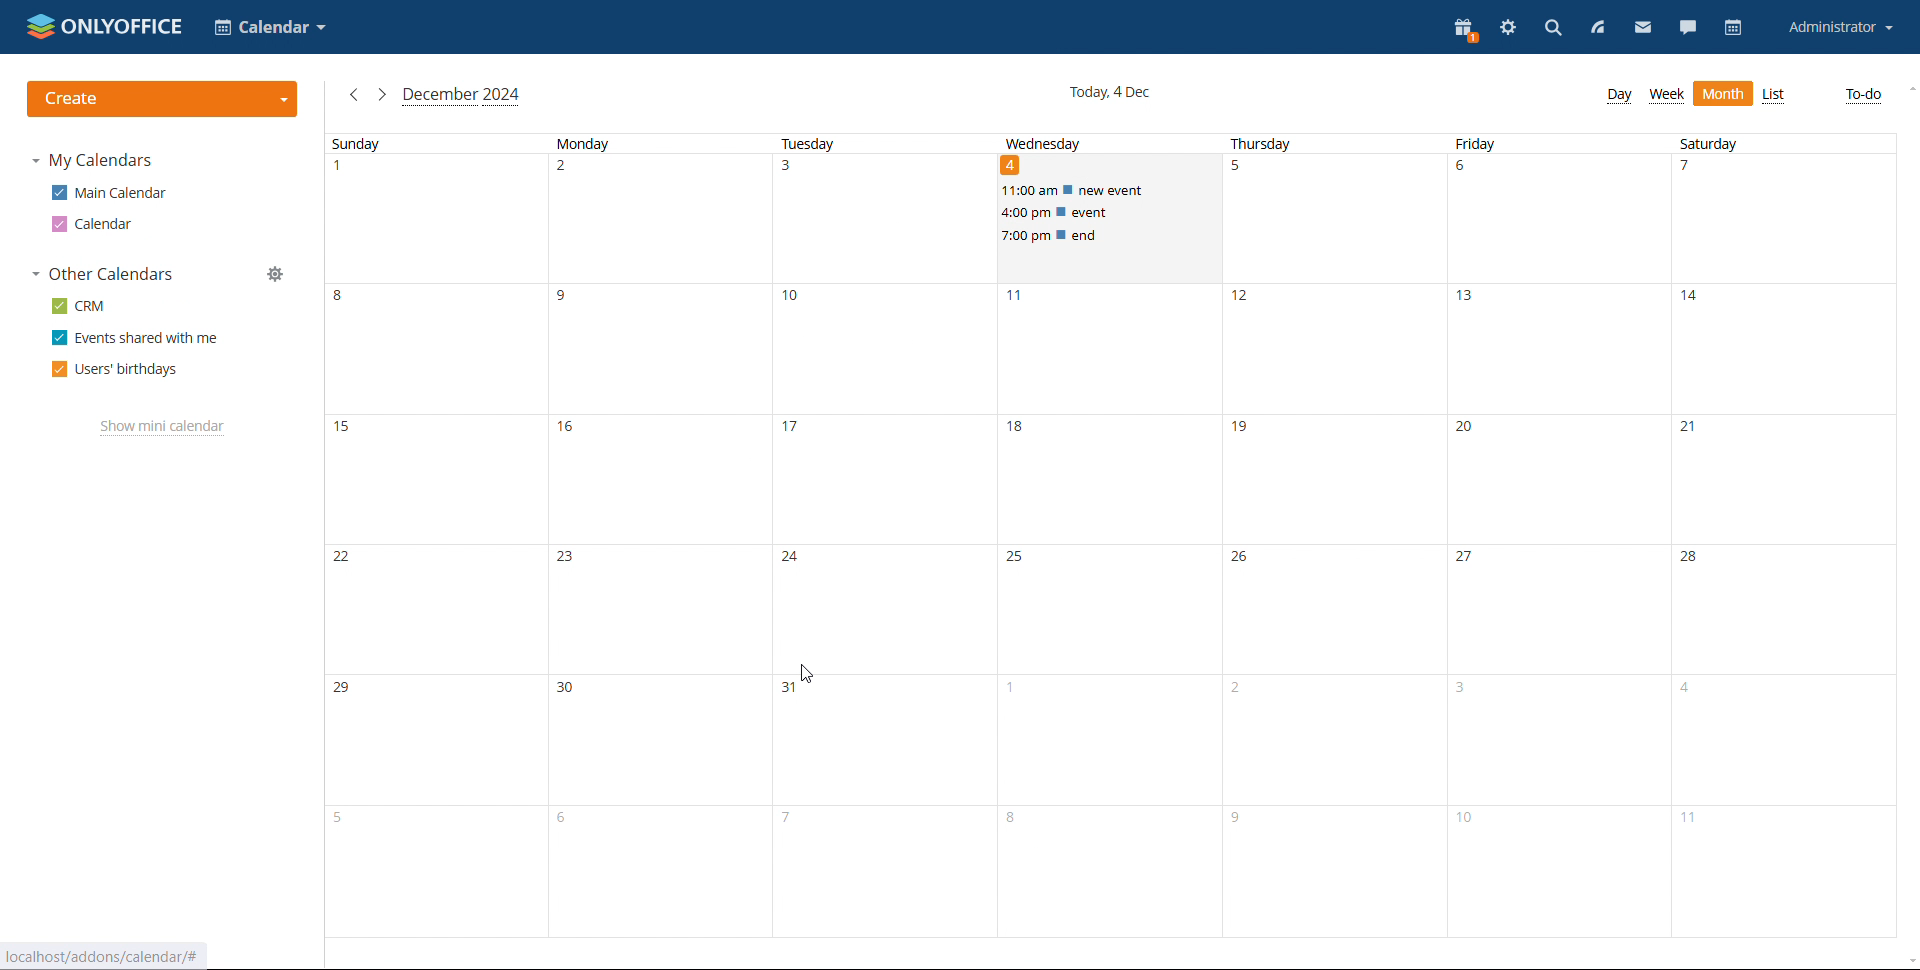  I want to click on feed, so click(1599, 30).